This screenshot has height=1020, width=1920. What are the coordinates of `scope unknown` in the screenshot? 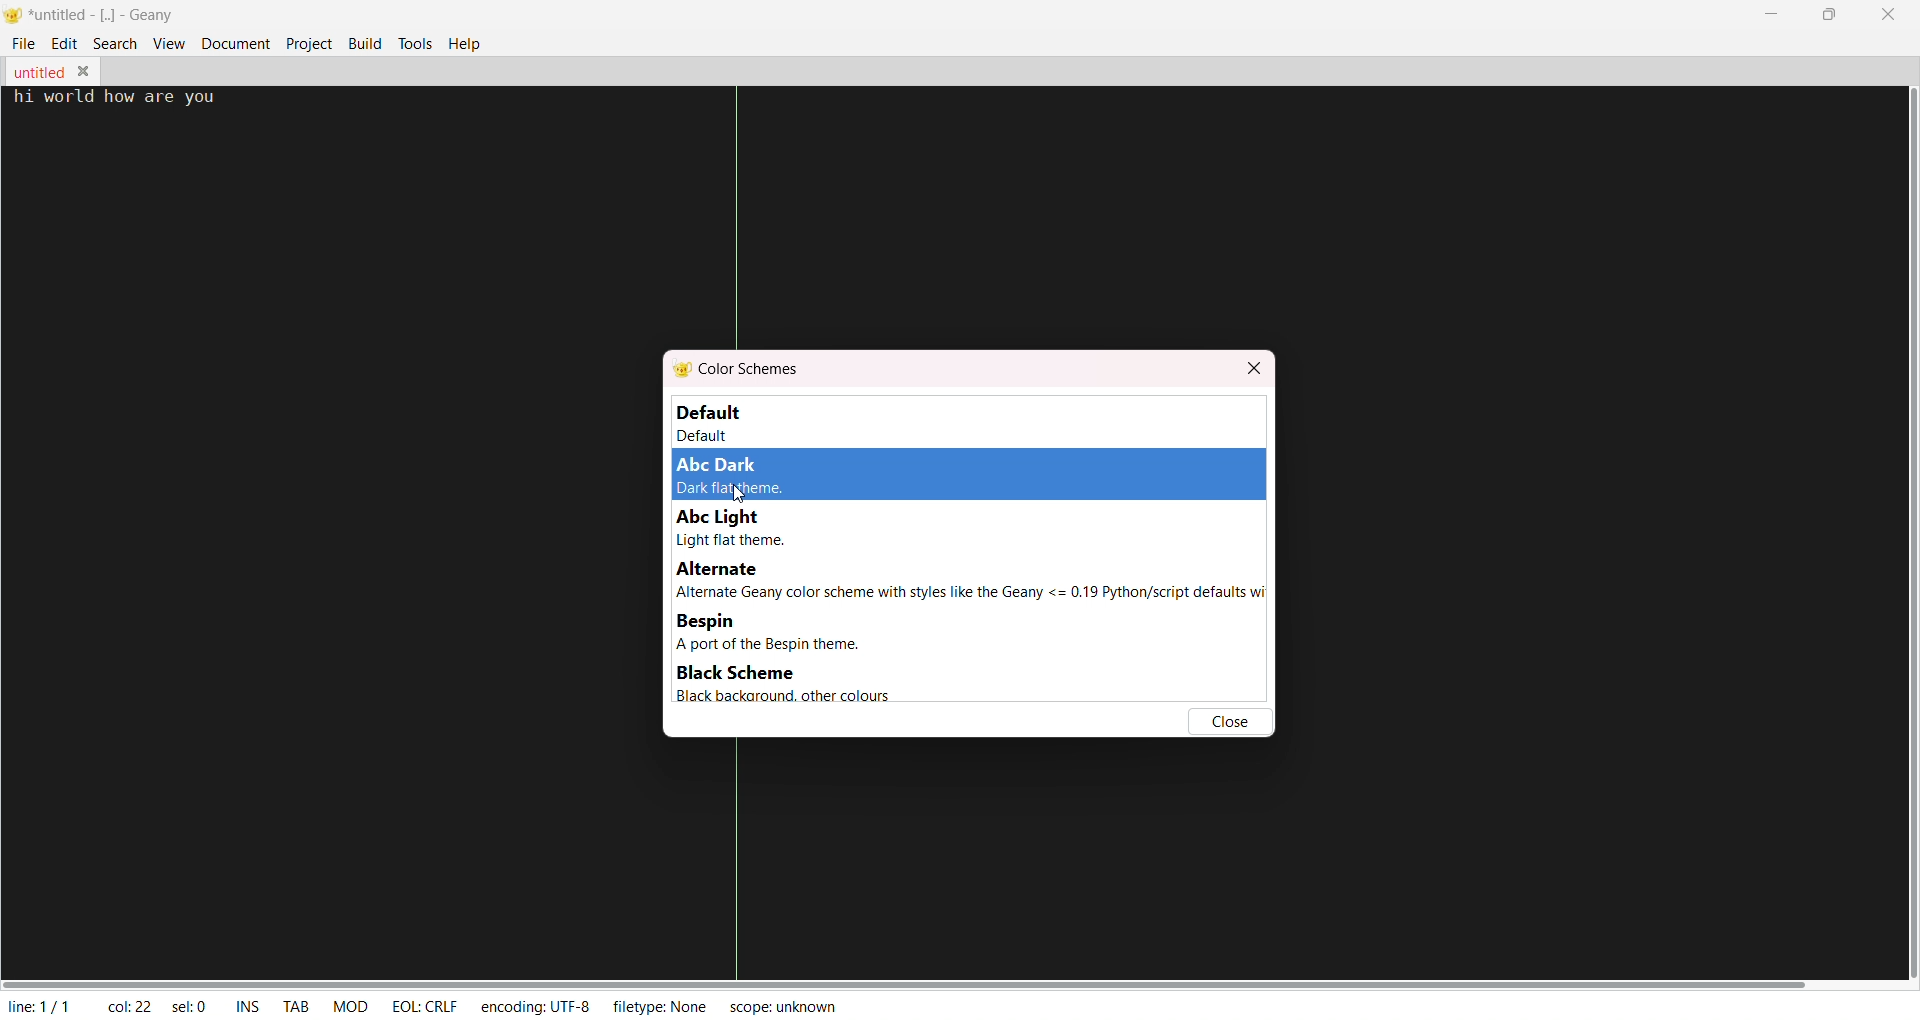 It's located at (777, 1005).